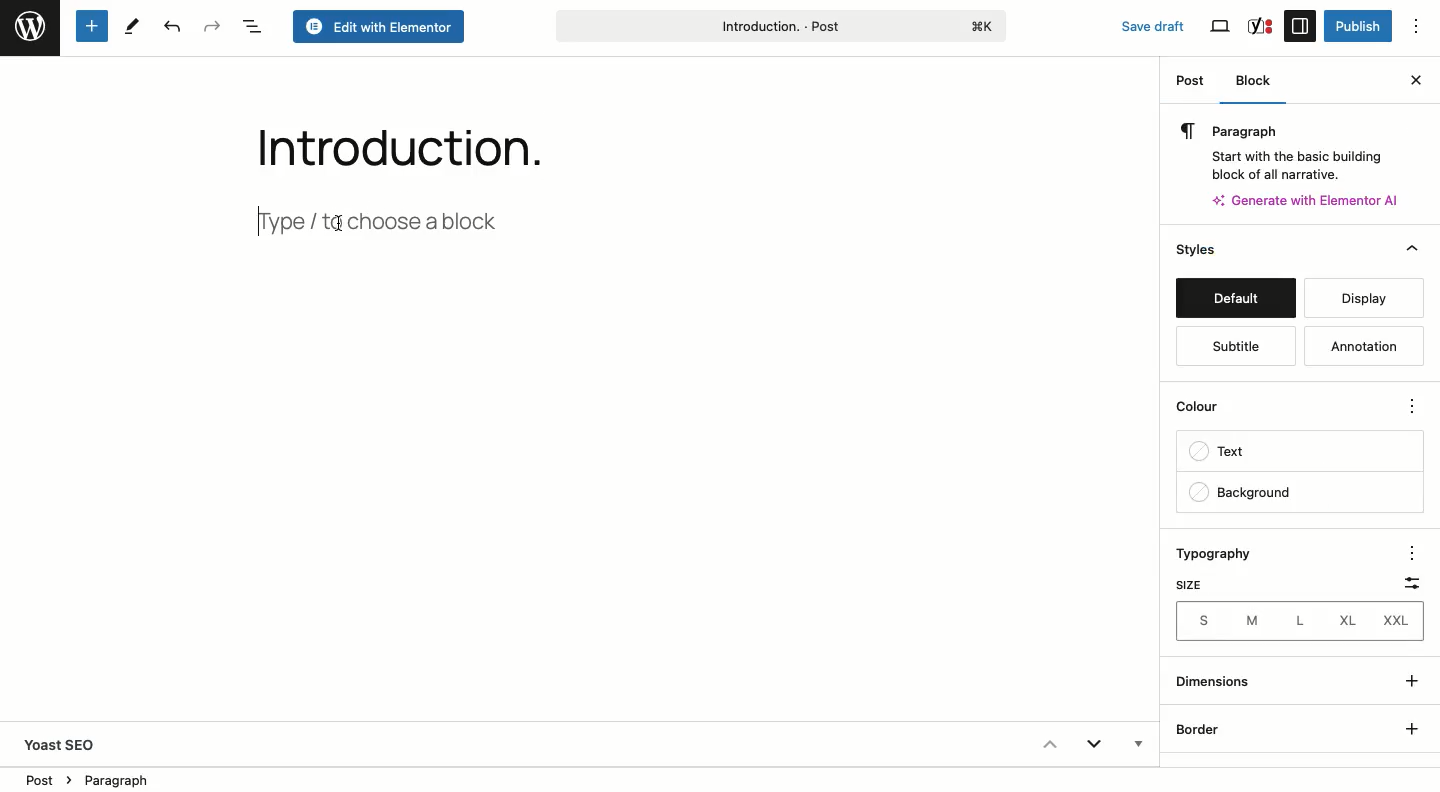  Describe the element at coordinates (1408, 701) in the screenshot. I see `Show` at that location.